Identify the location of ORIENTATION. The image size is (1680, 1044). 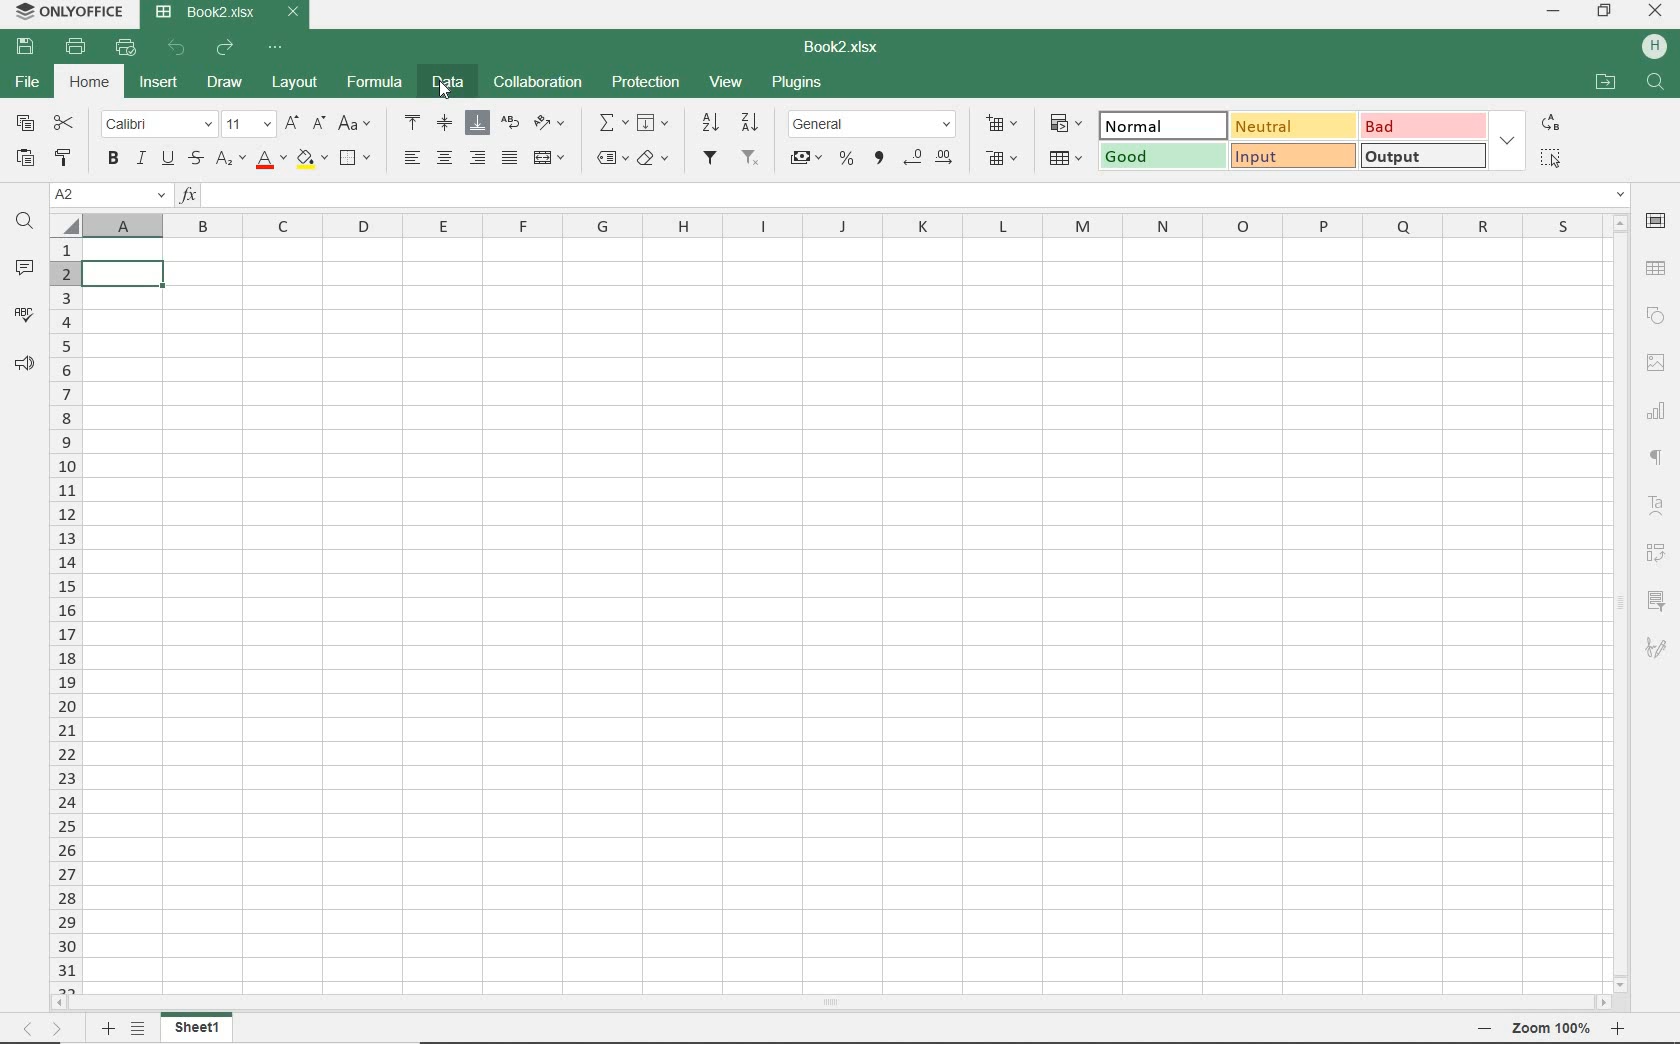
(555, 125).